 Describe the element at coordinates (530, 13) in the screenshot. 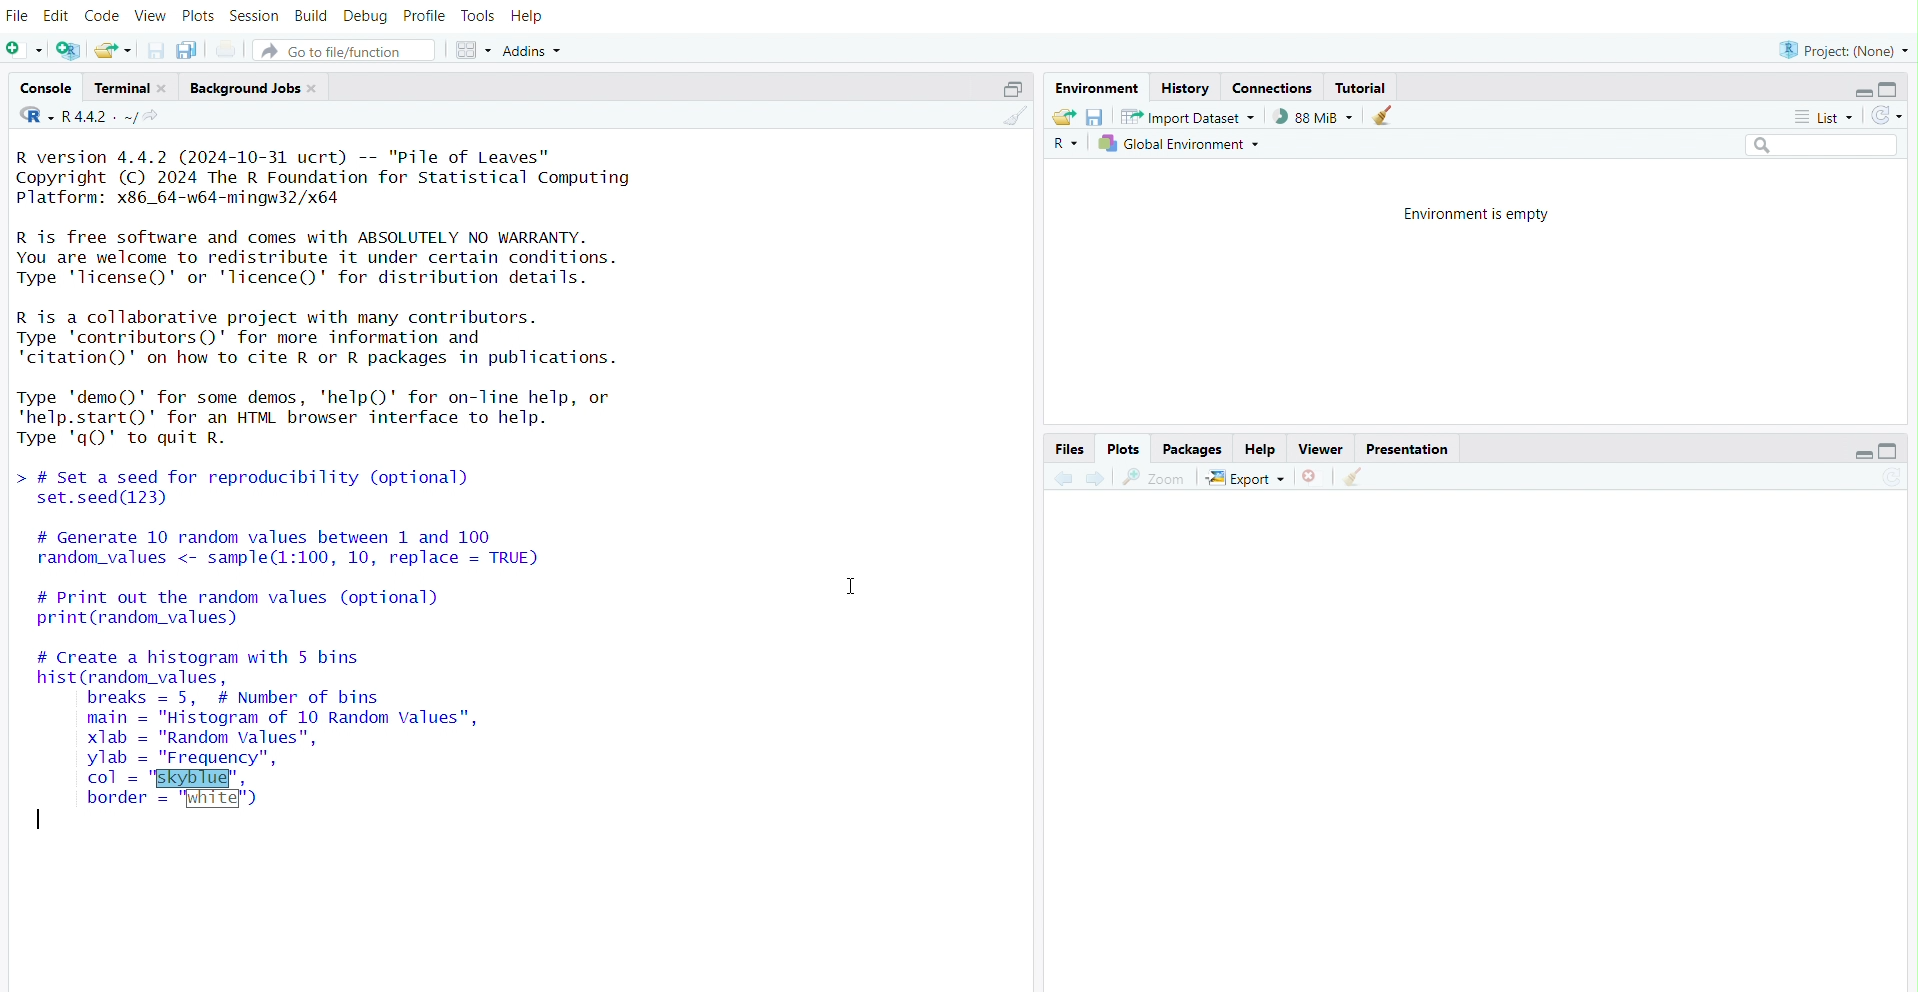

I see `help` at that location.